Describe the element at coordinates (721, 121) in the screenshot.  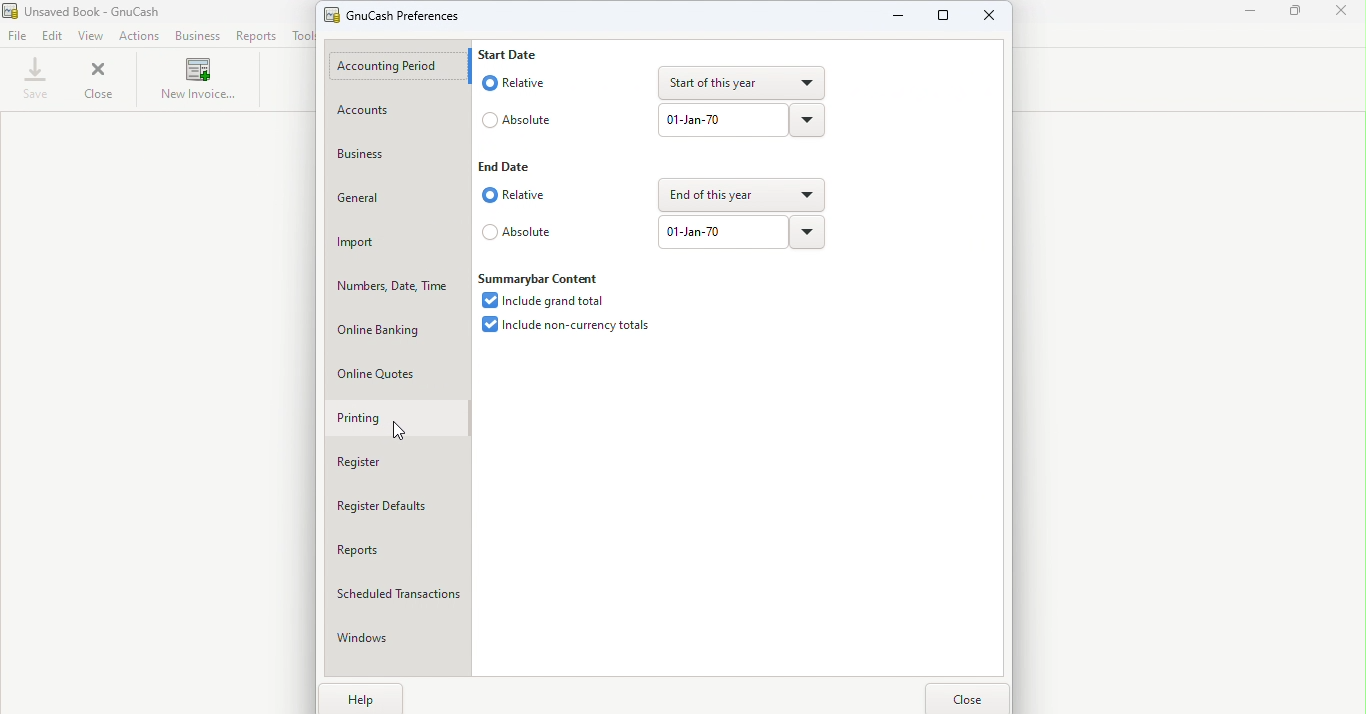
I see `01-jan-70` at that location.